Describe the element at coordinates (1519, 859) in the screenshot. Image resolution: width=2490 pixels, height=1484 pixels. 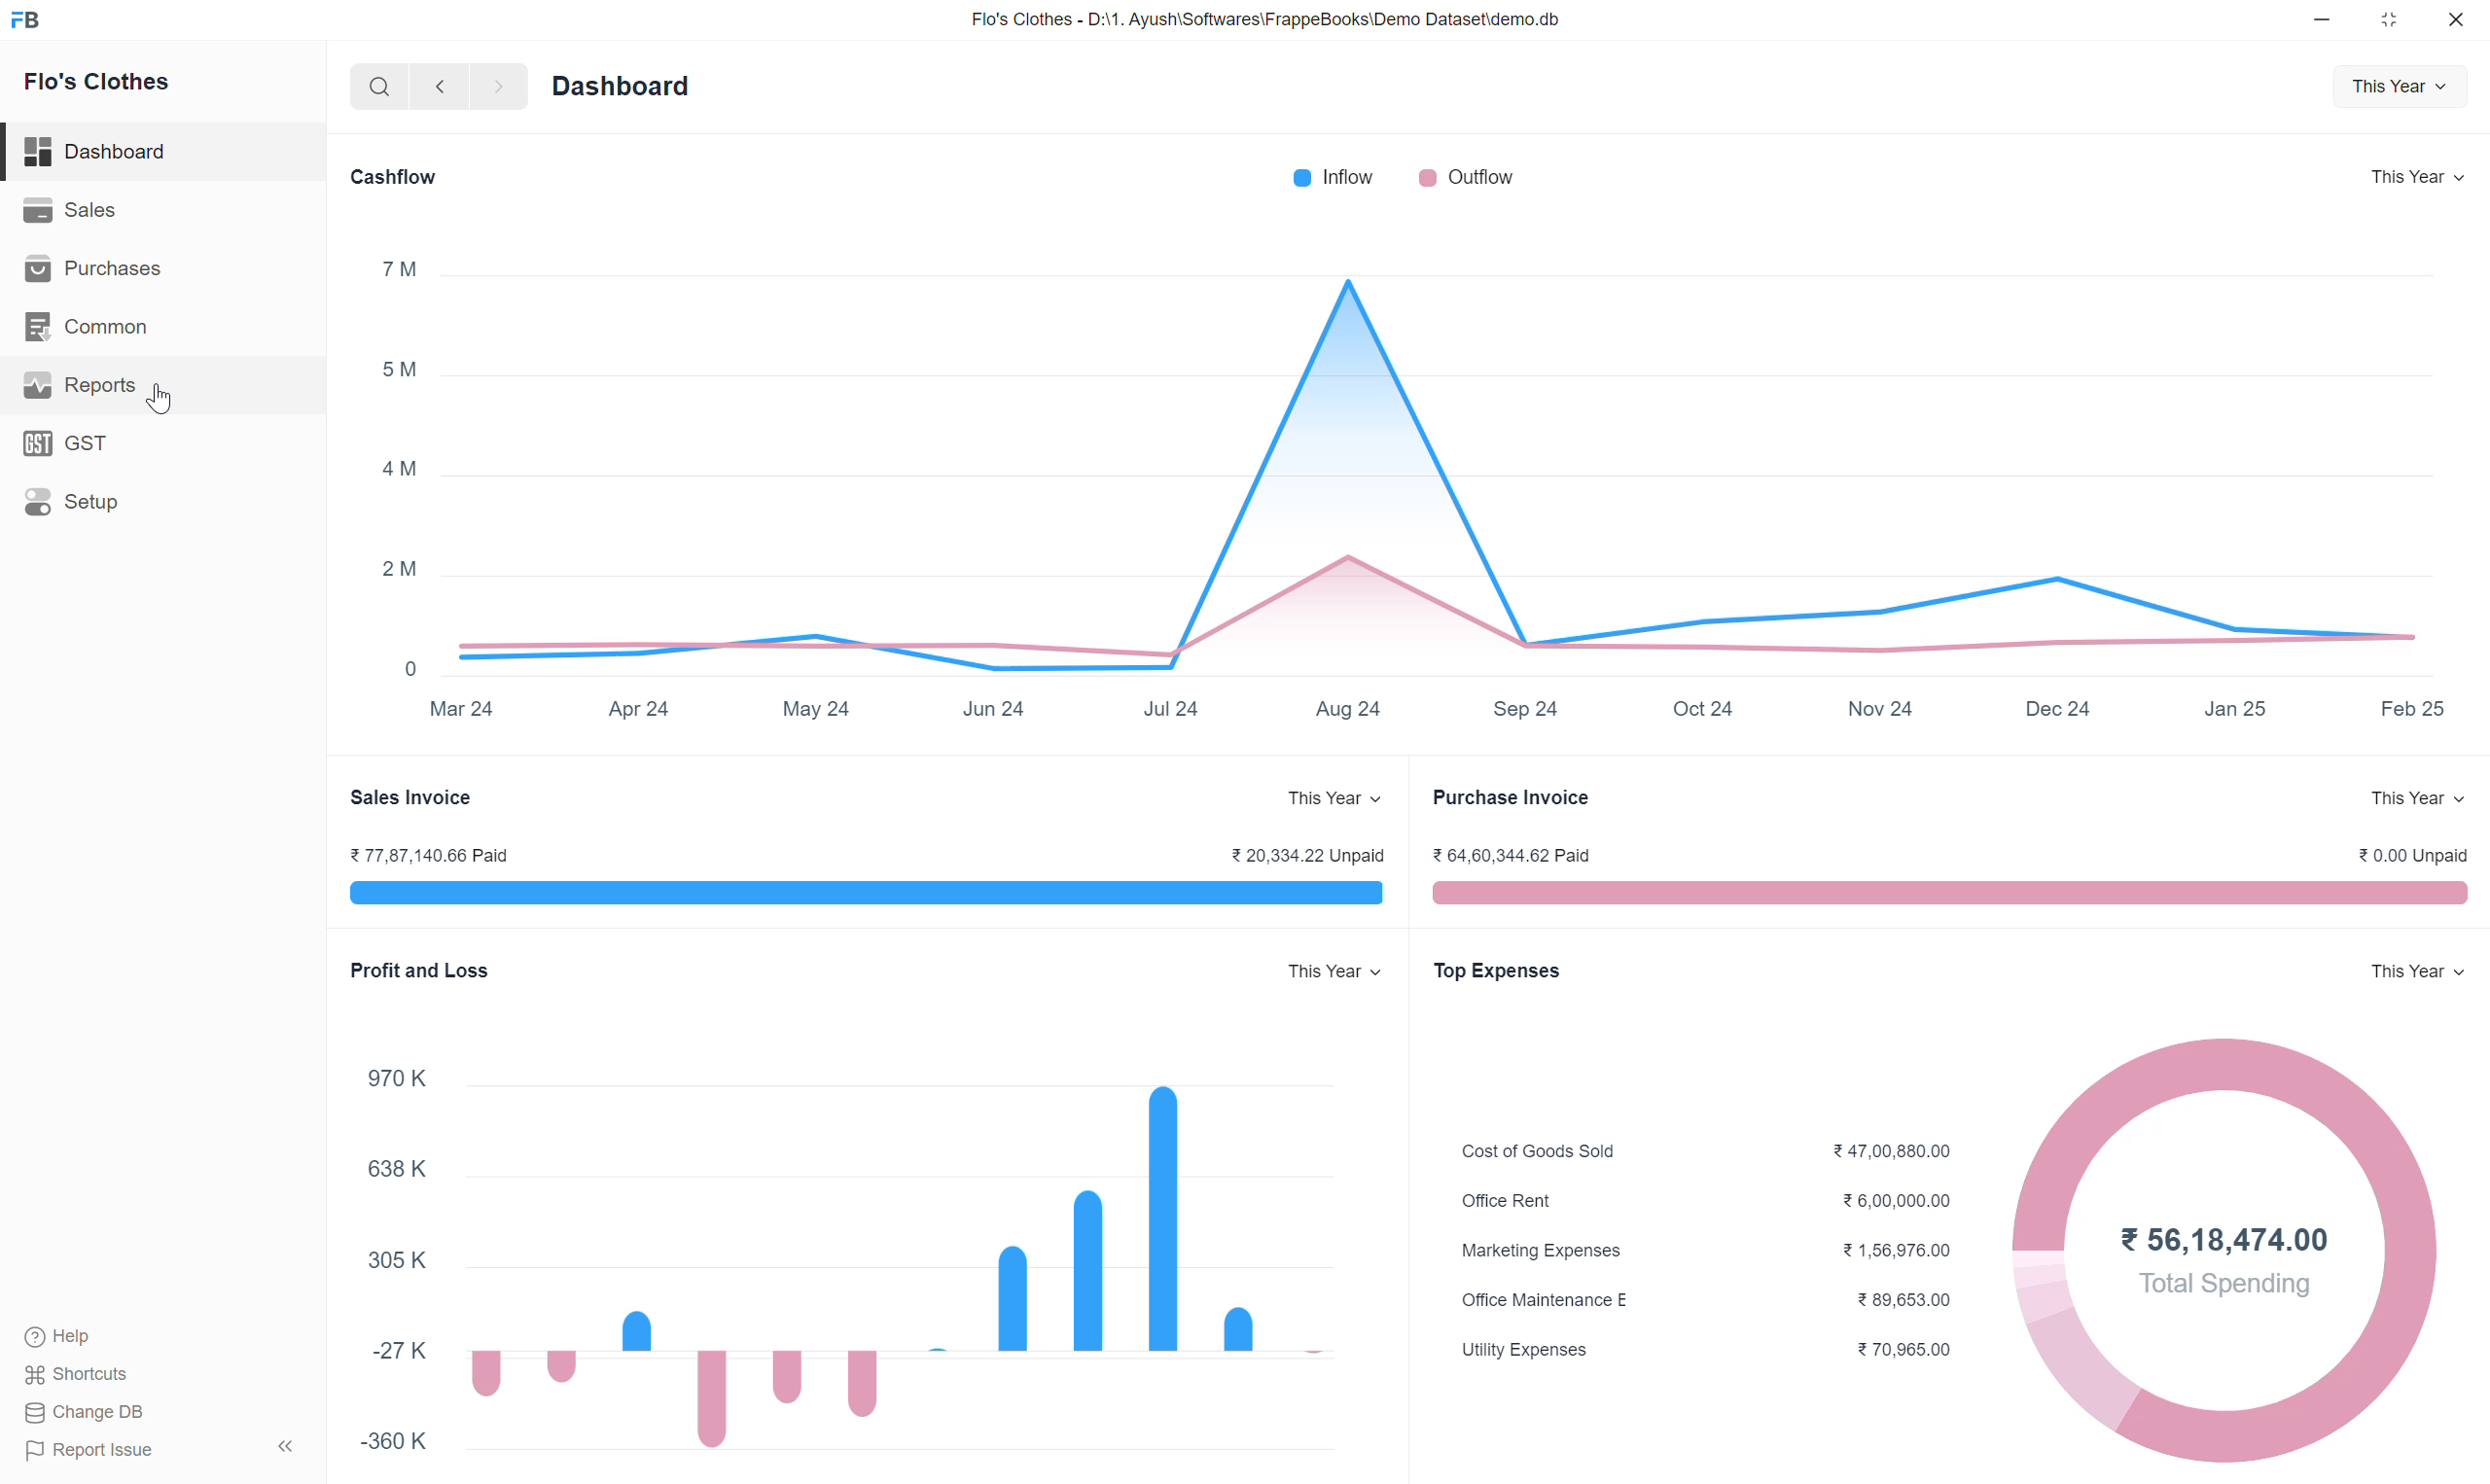
I see `¥64,60,344.62 Paid` at that location.